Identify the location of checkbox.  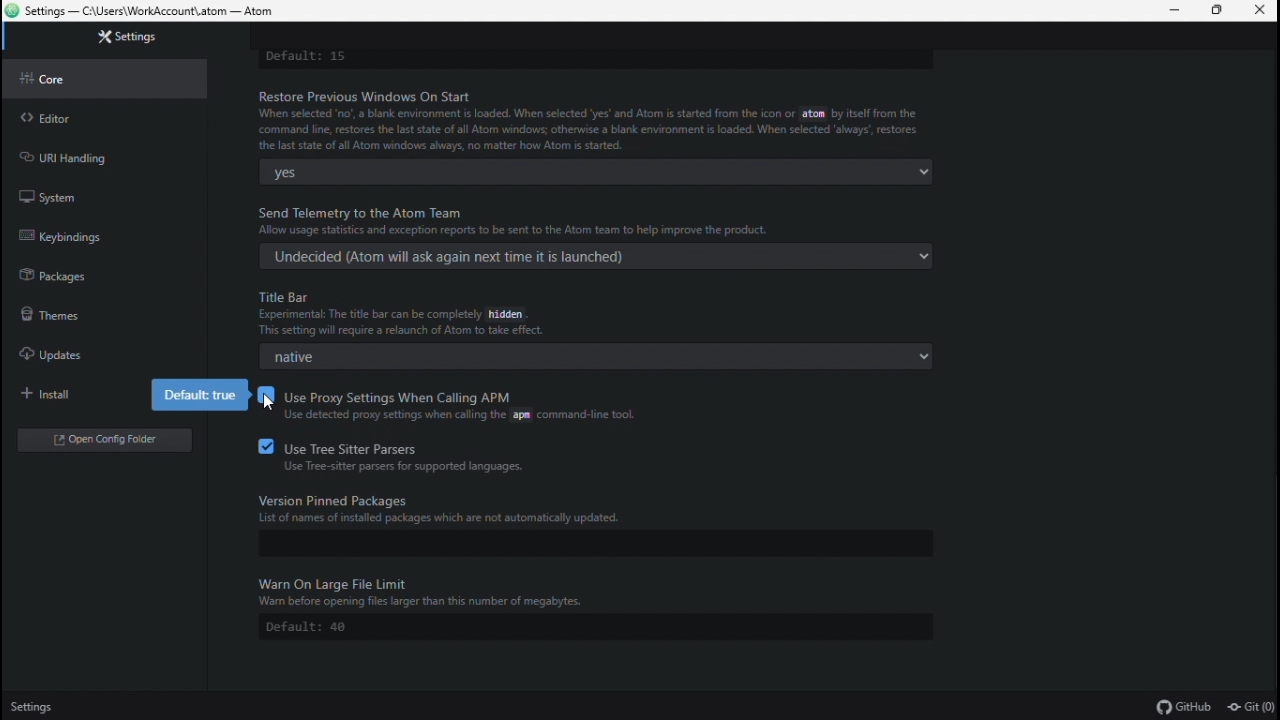
(262, 446).